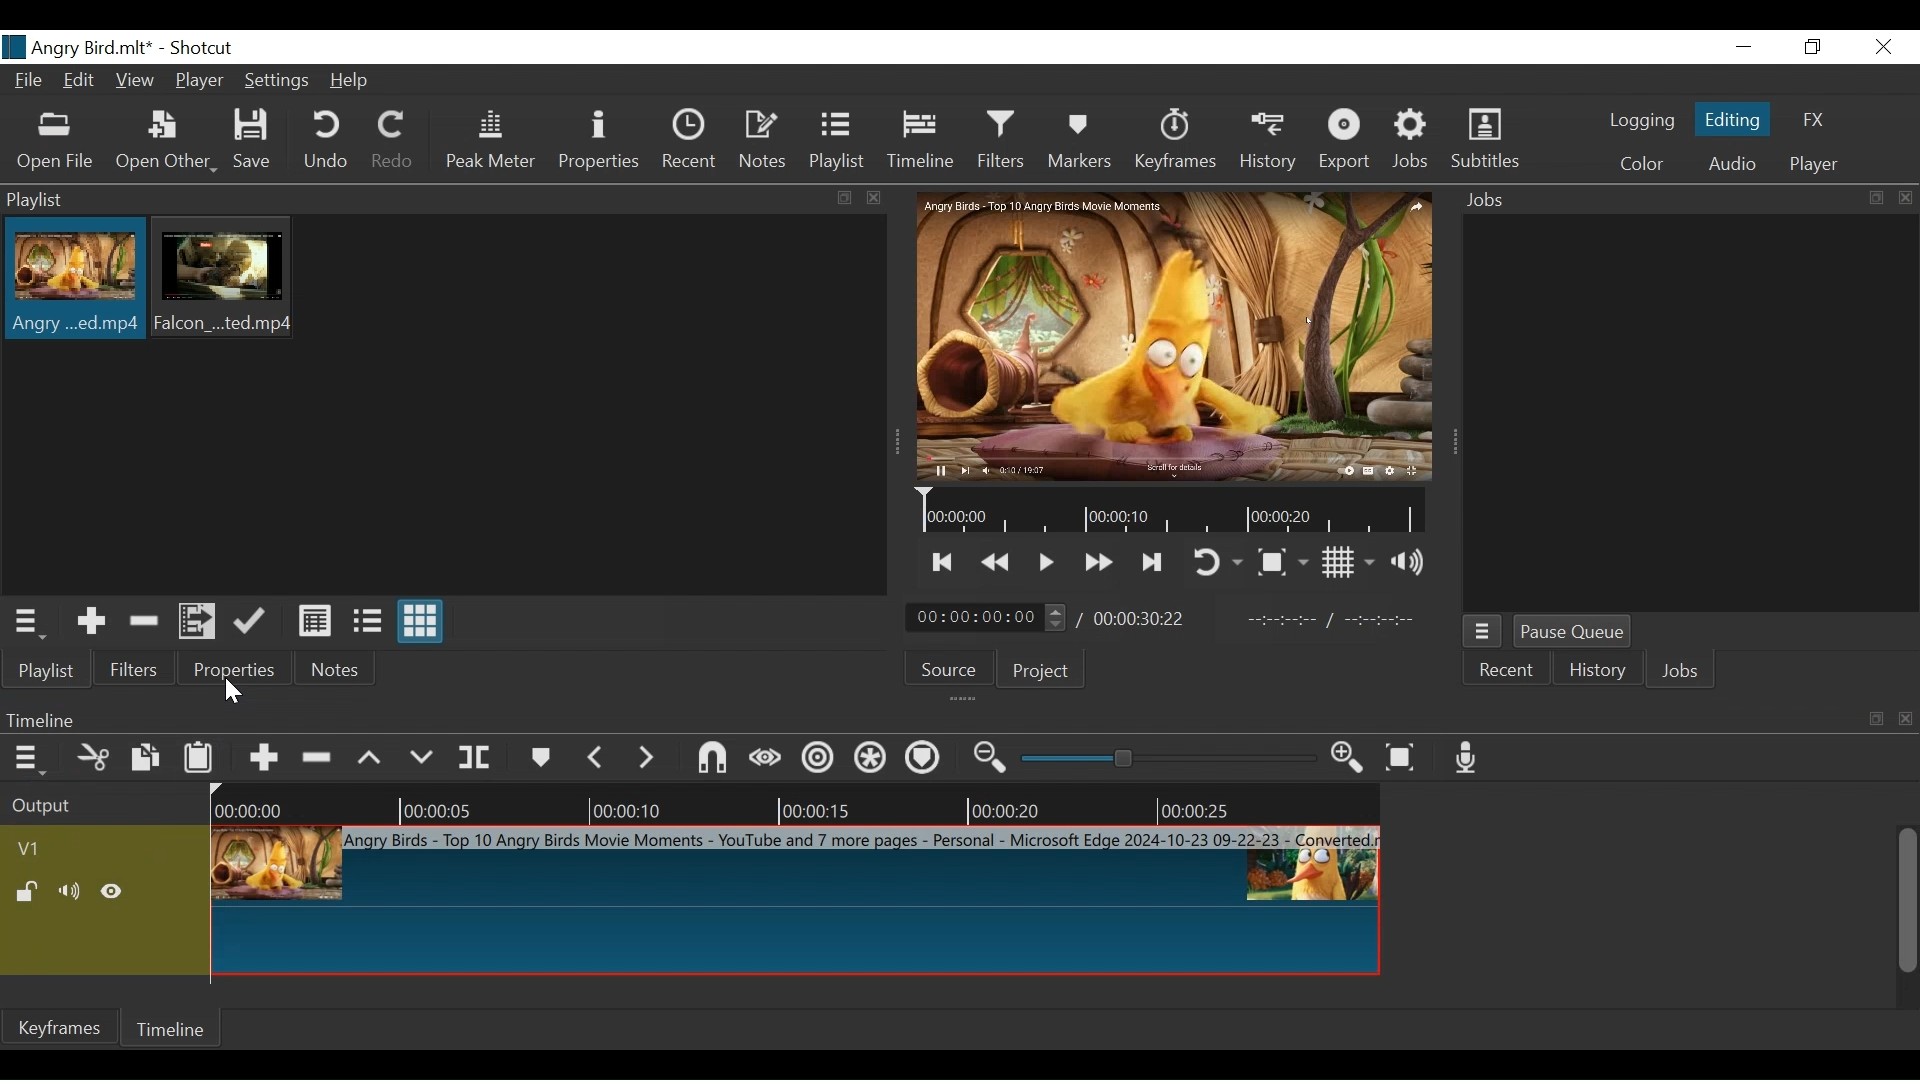 The height and width of the screenshot is (1080, 1920). Describe the element at coordinates (1005, 142) in the screenshot. I see `Filters` at that location.